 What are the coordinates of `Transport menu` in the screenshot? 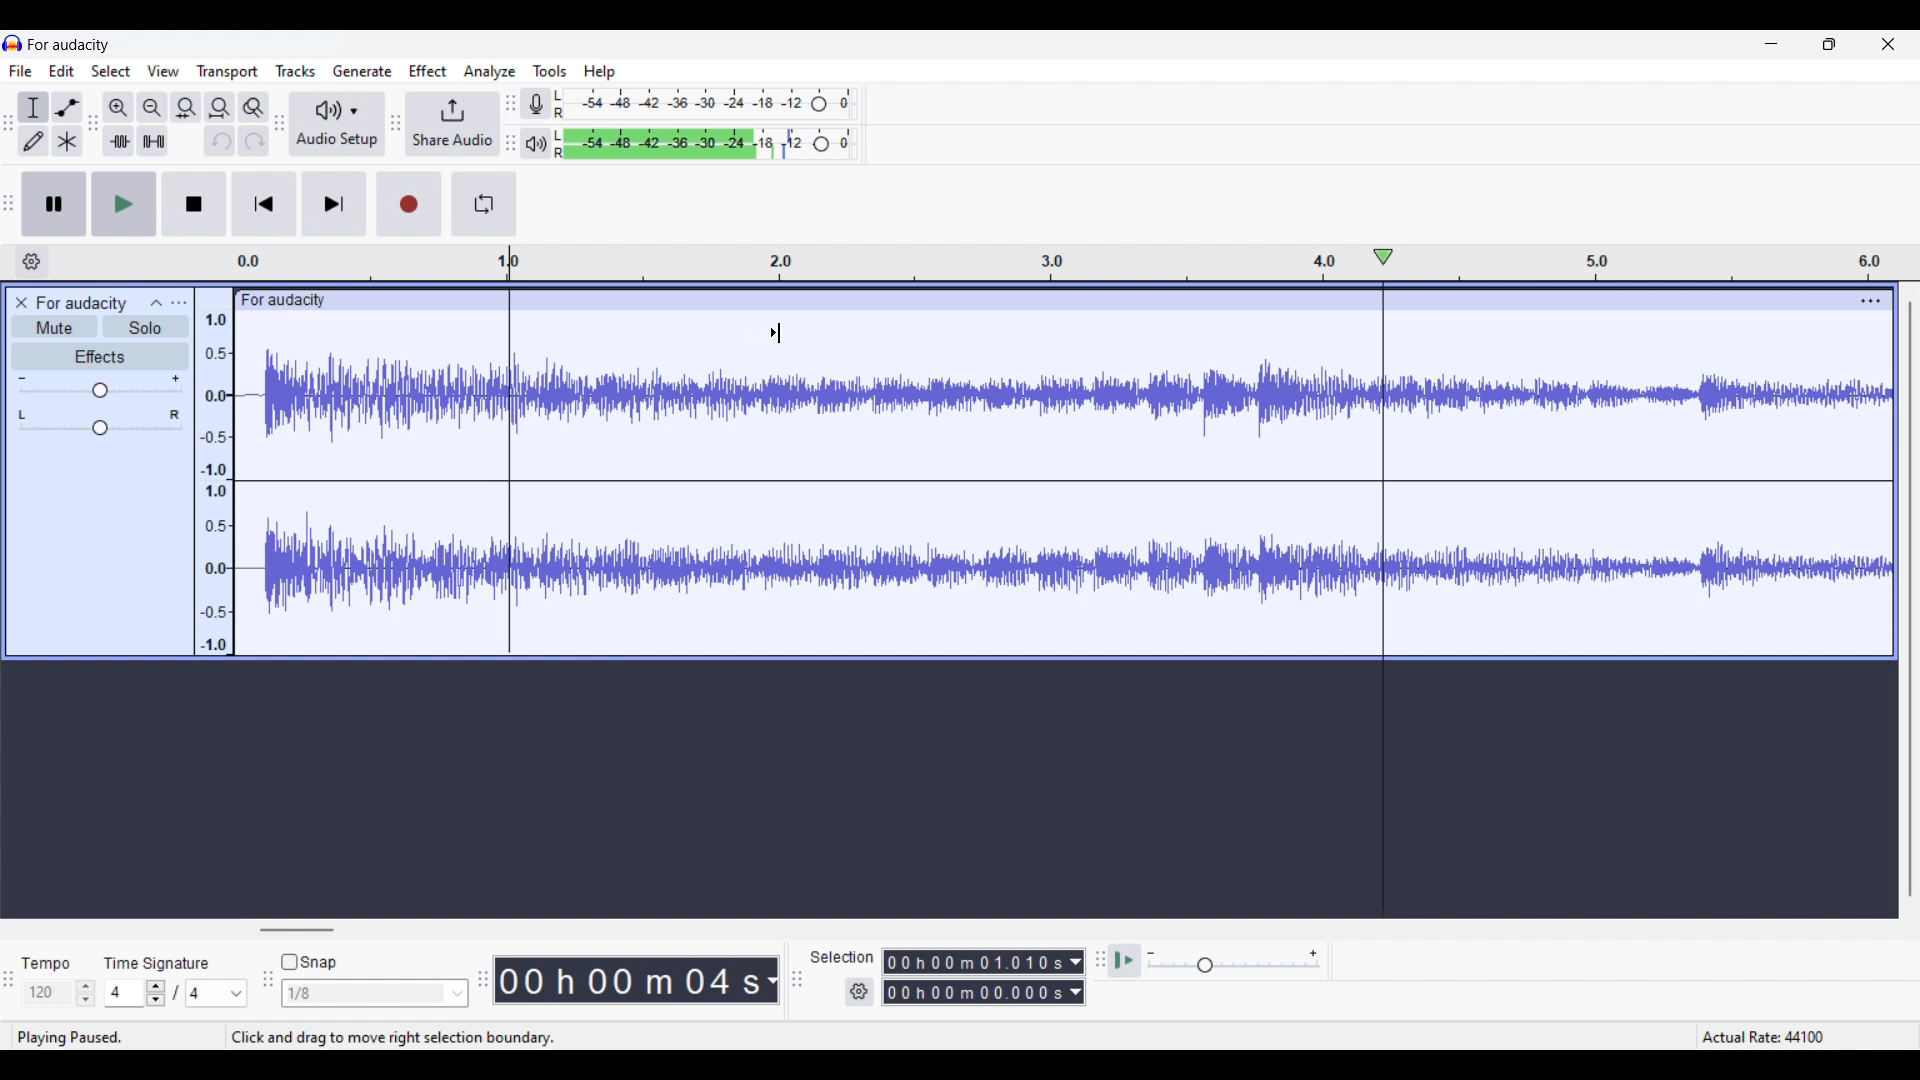 It's located at (228, 72).